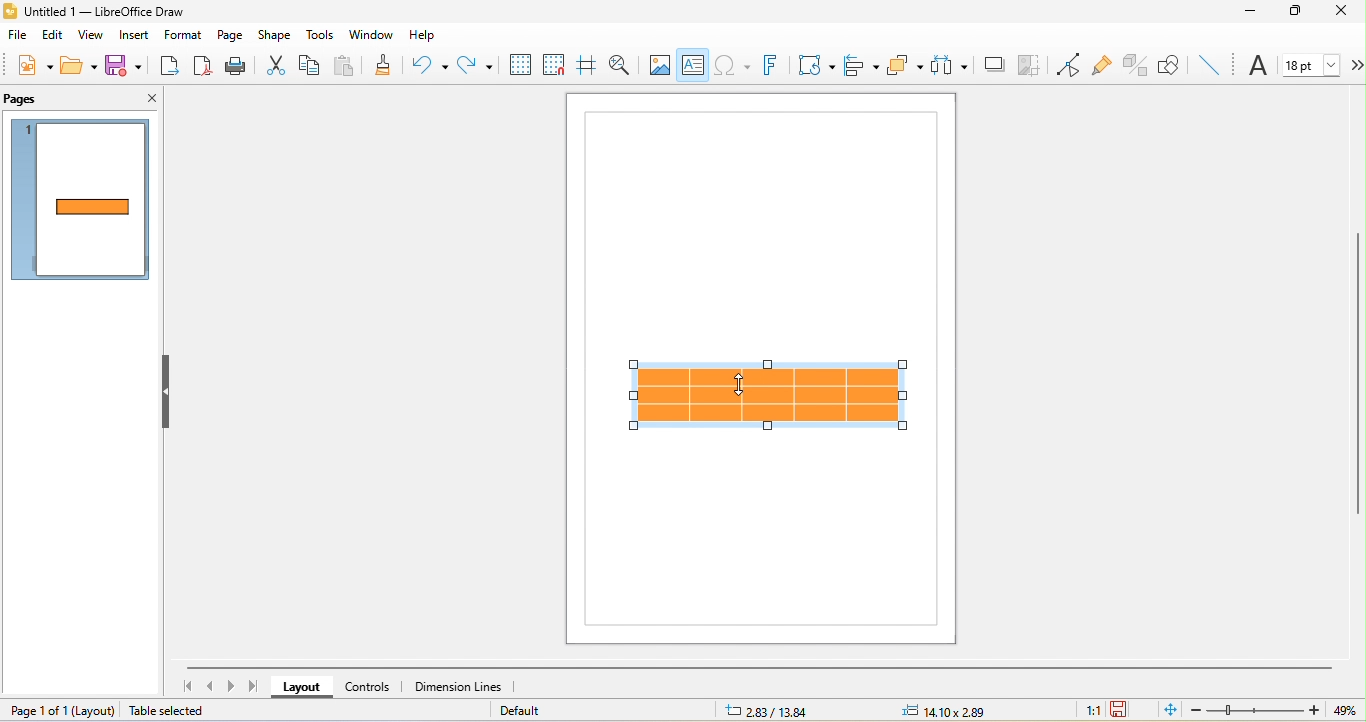 This screenshot has height=722, width=1366. I want to click on zoom and pan, so click(623, 67).